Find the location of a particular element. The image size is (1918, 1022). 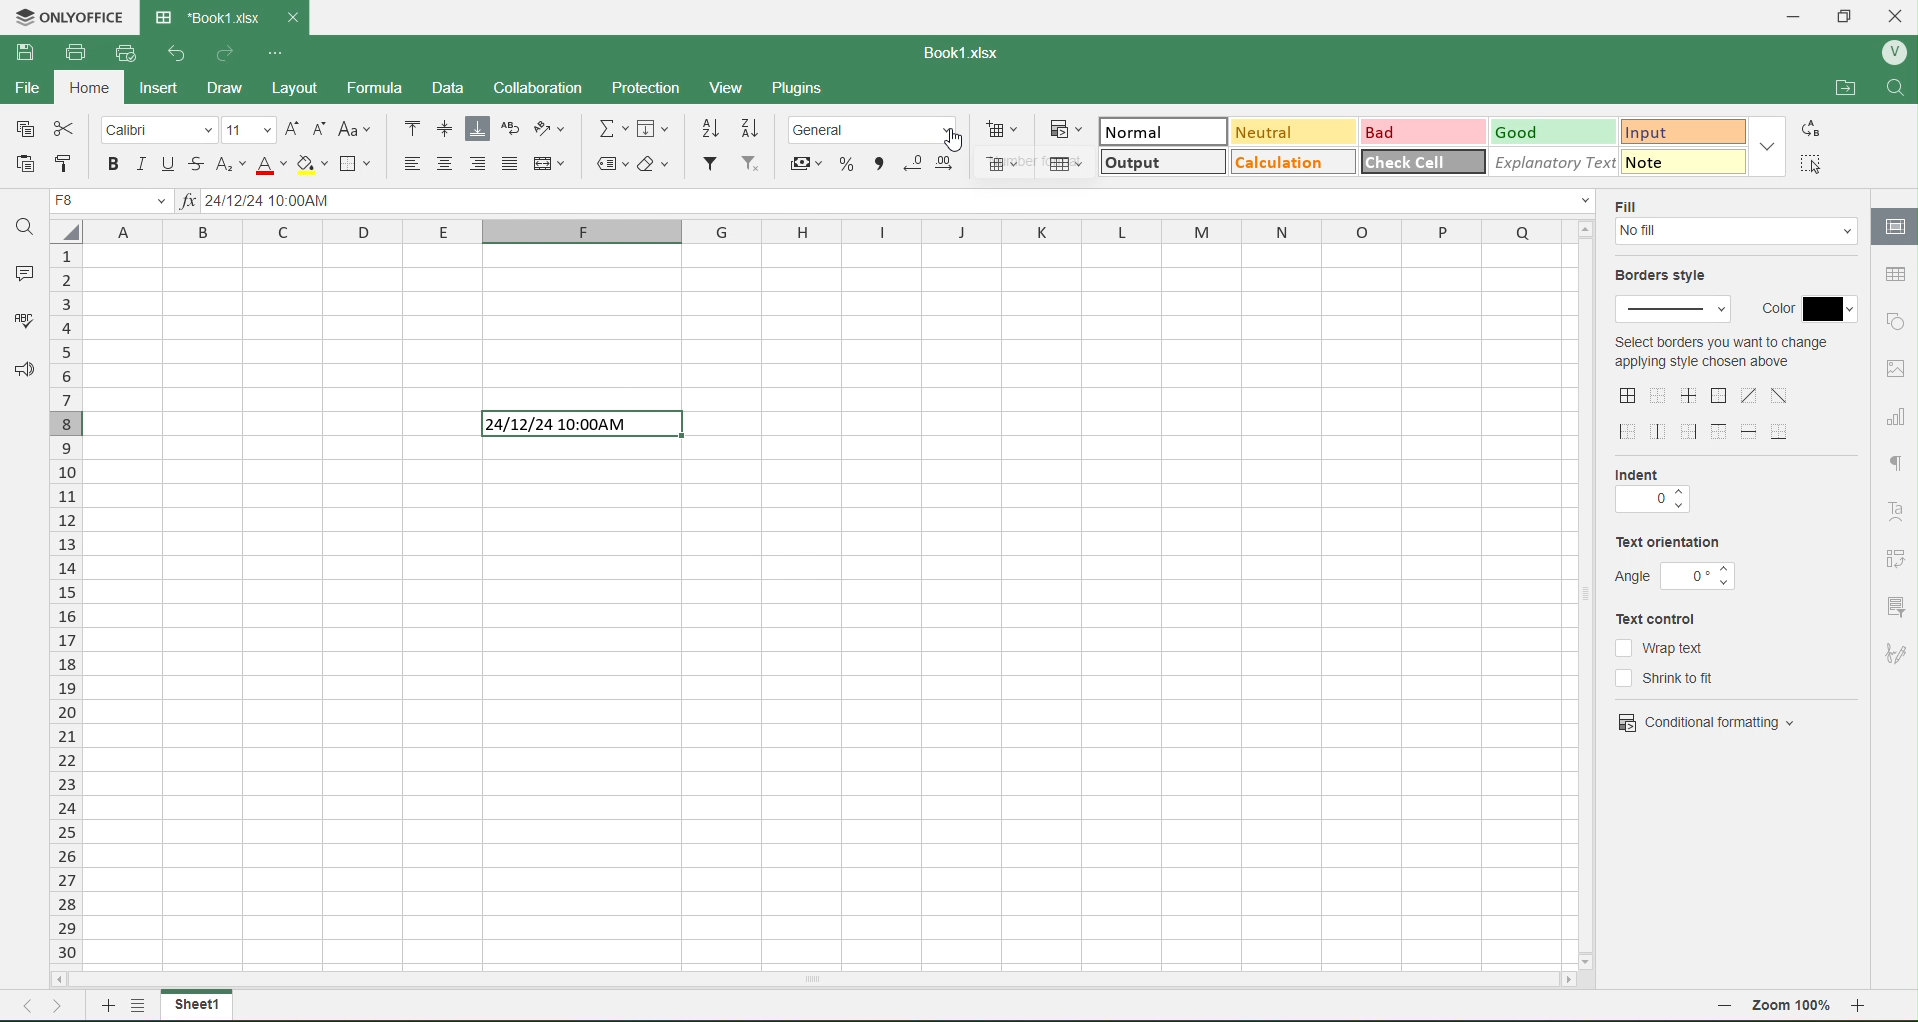

Borders is located at coordinates (360, 164).